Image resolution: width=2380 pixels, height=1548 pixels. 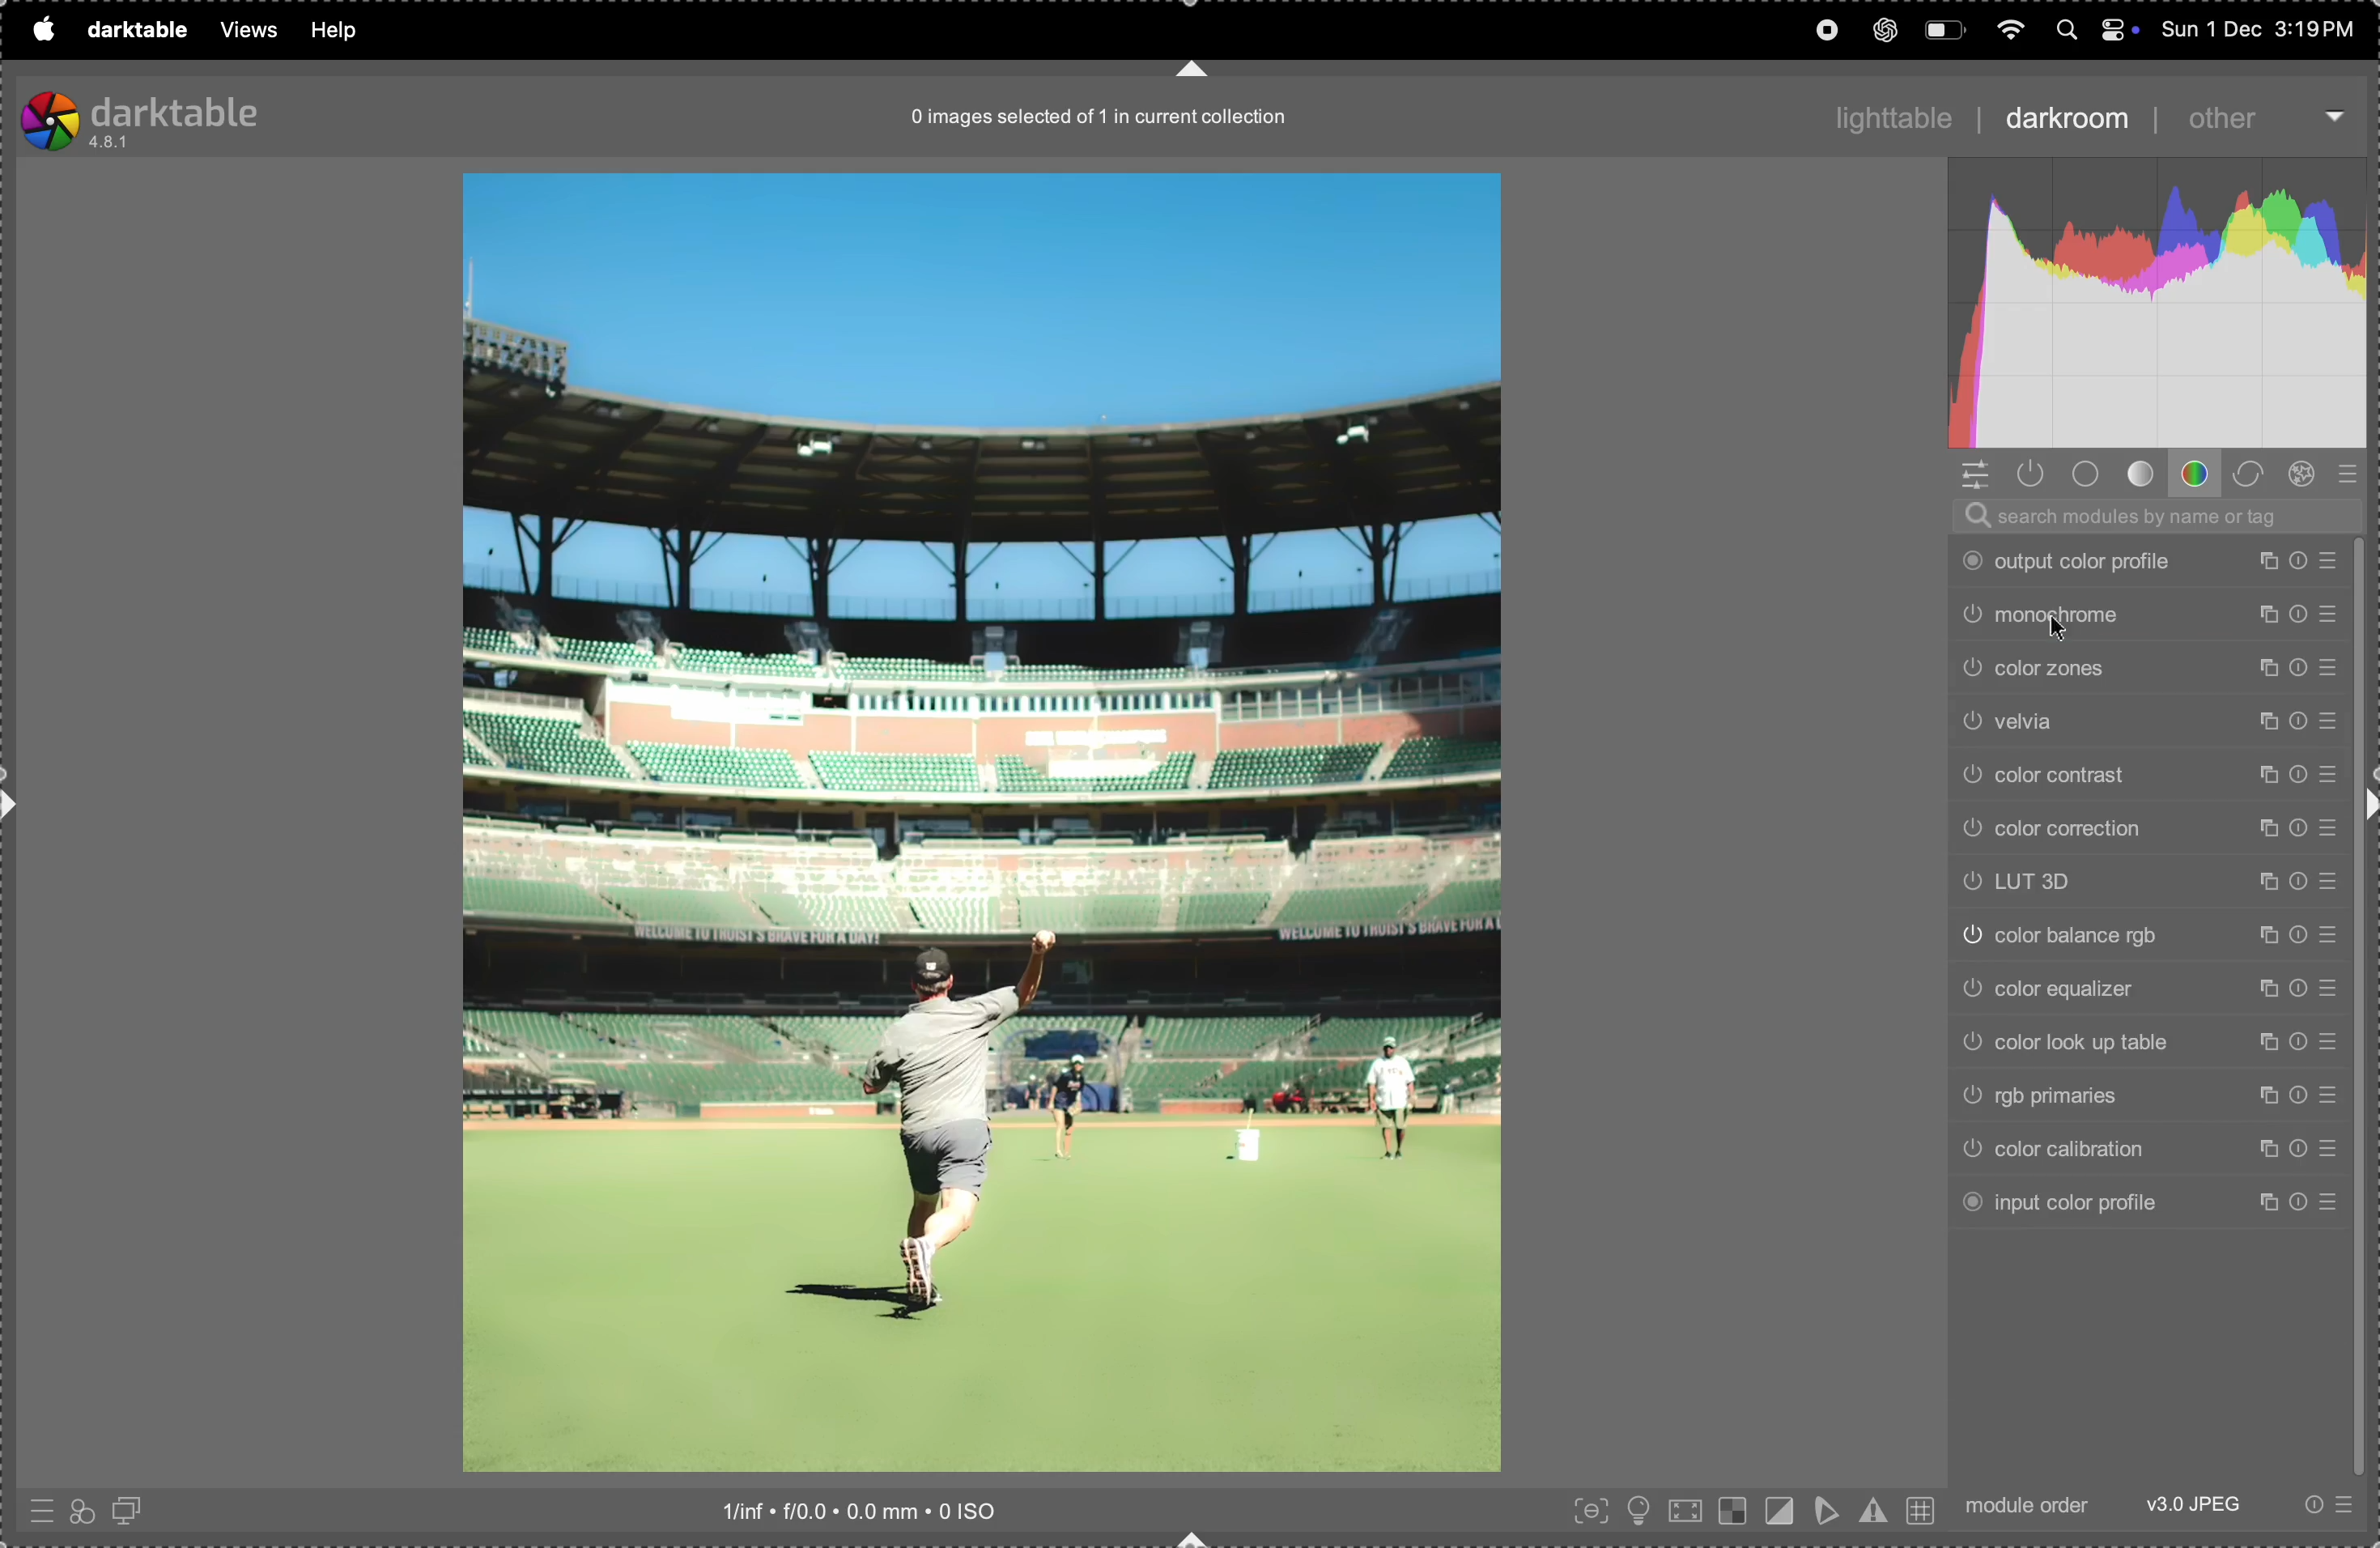 I want to click on toggle iso, so click(x=1641, y=1509).